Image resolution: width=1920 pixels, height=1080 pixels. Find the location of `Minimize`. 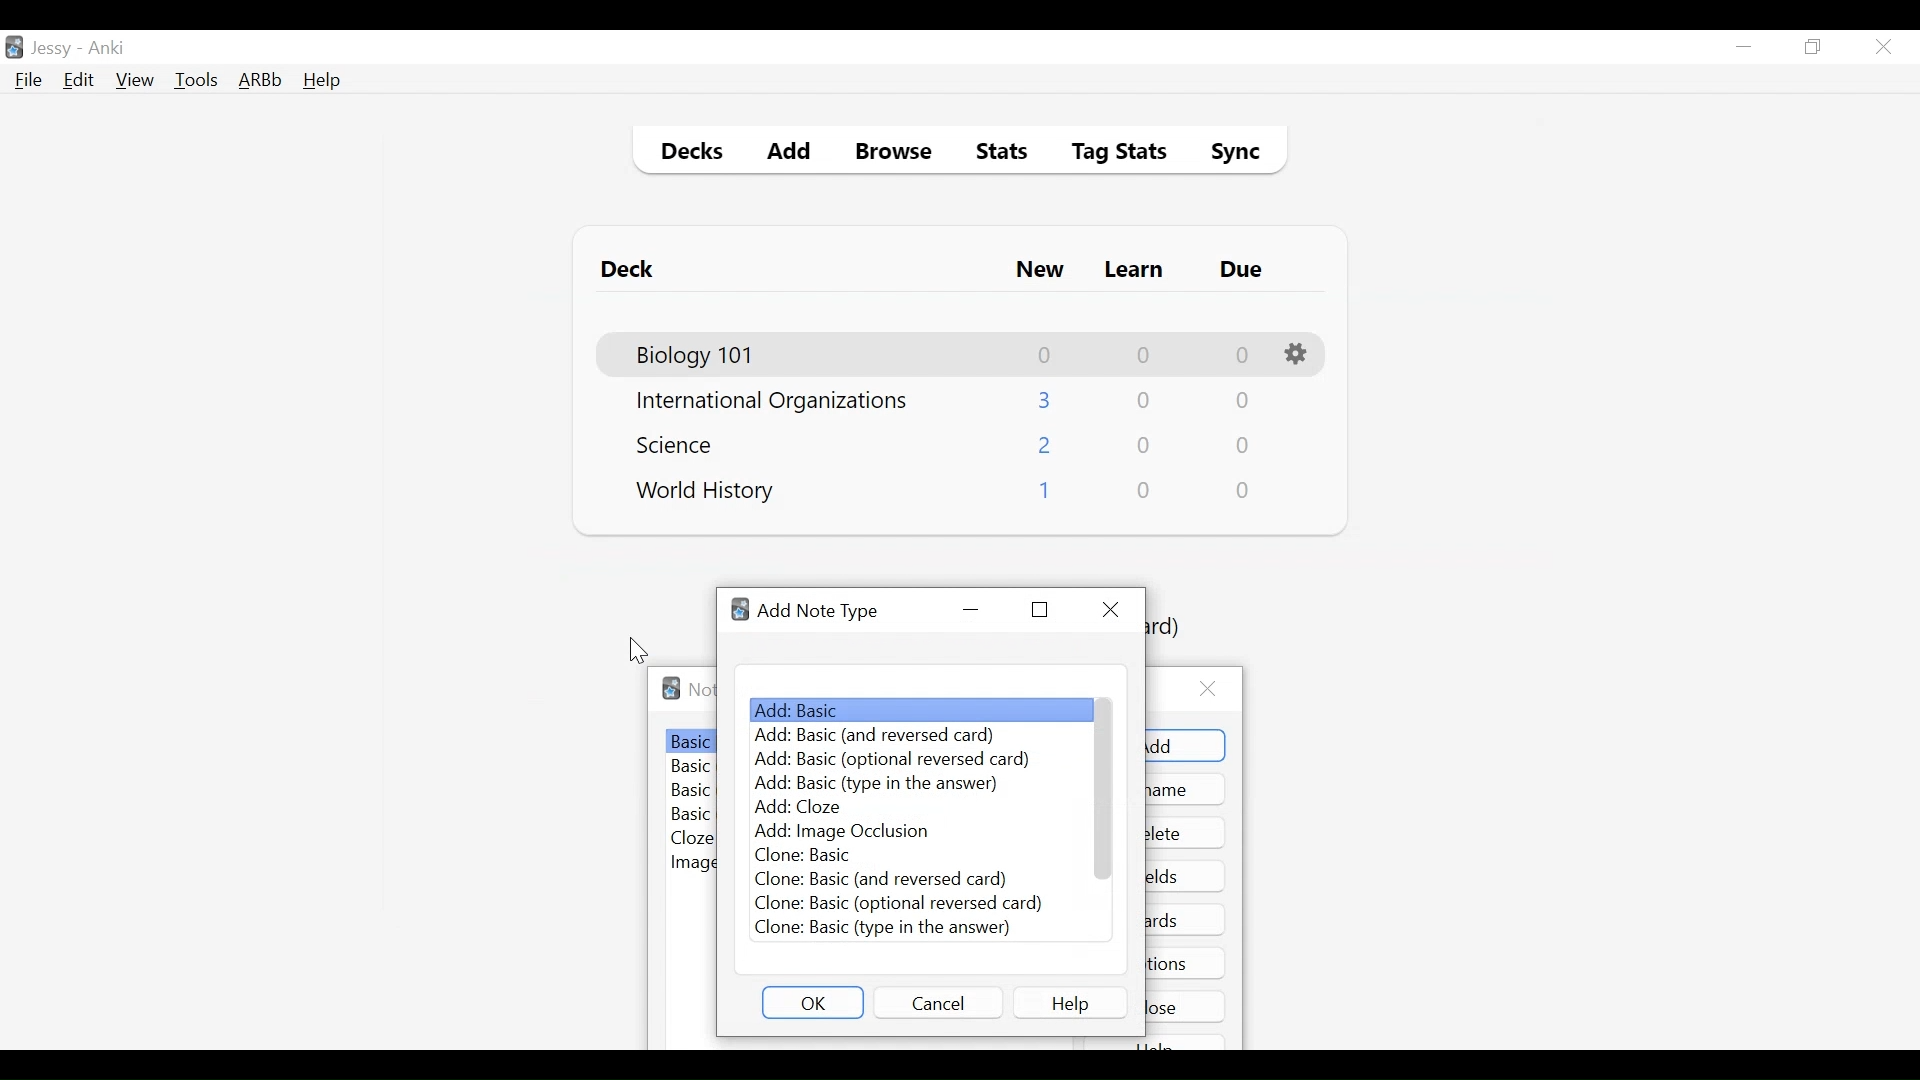

Minimize is located at coordinates (971, 610).